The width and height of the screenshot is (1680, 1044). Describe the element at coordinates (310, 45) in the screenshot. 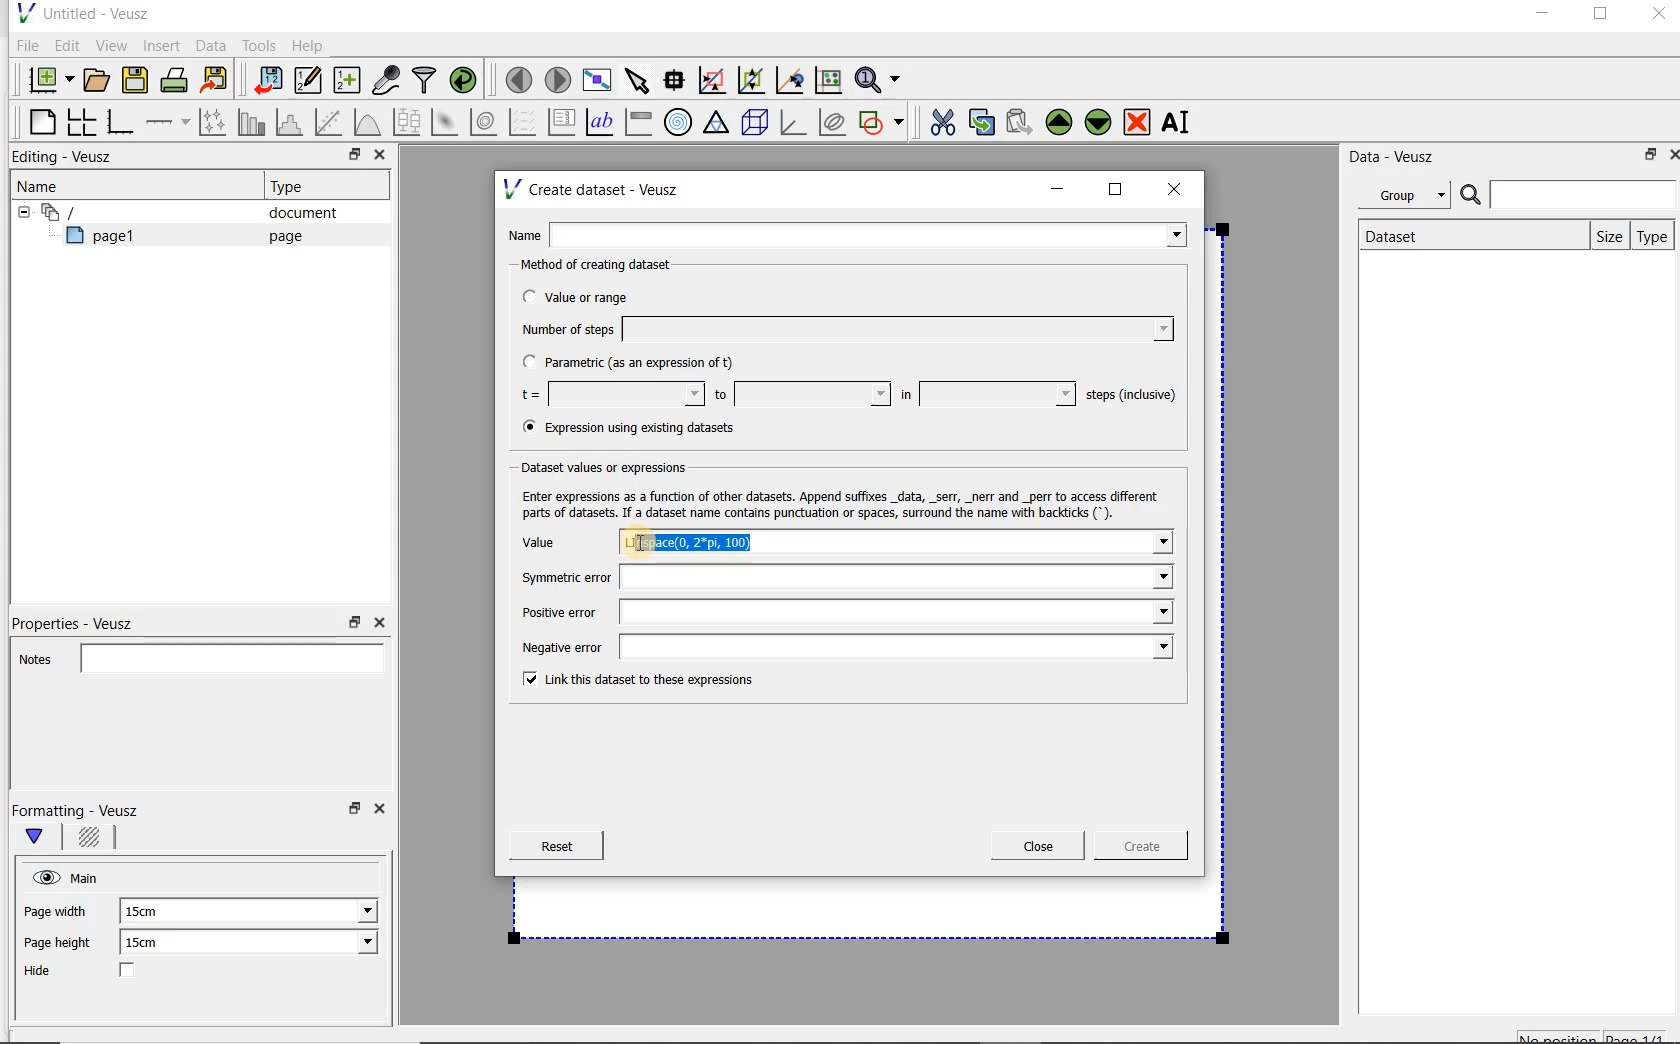

I see `Help` at that location.